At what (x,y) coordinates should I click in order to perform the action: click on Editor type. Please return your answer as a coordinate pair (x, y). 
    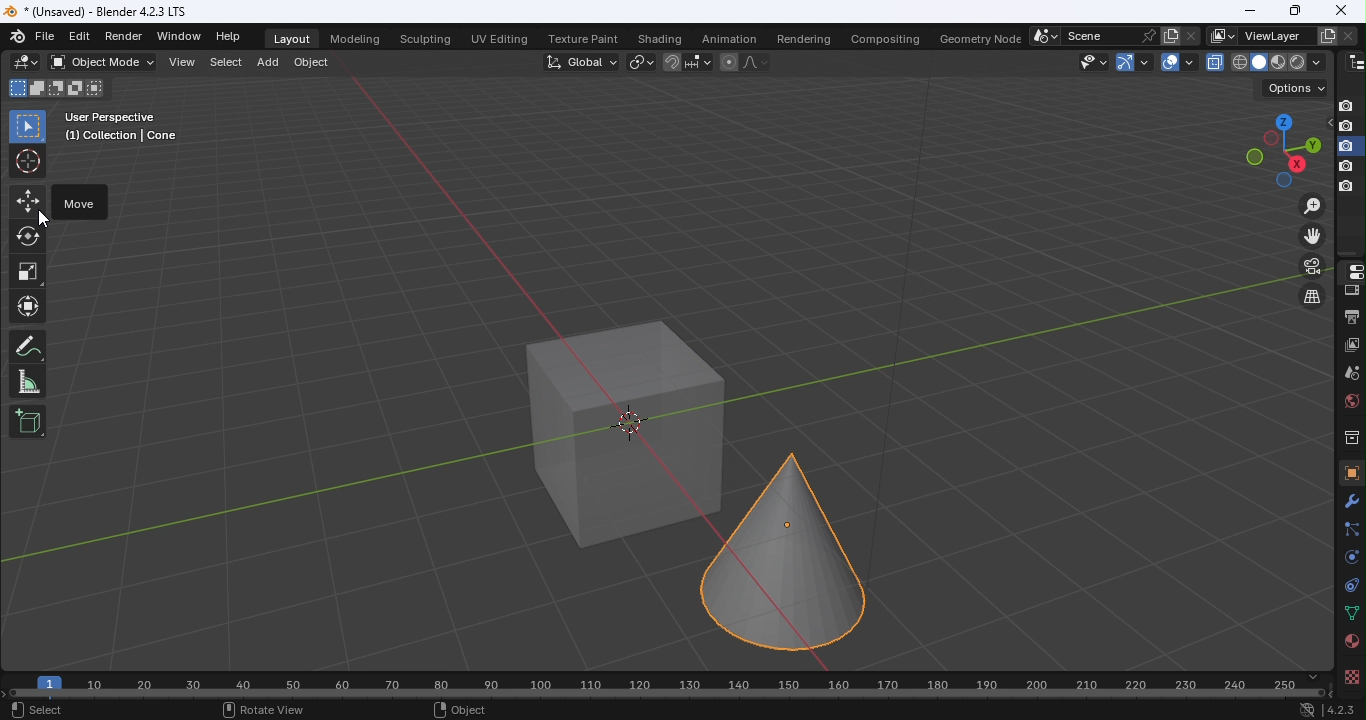
    Looking at the image, I should click on (27, 62).